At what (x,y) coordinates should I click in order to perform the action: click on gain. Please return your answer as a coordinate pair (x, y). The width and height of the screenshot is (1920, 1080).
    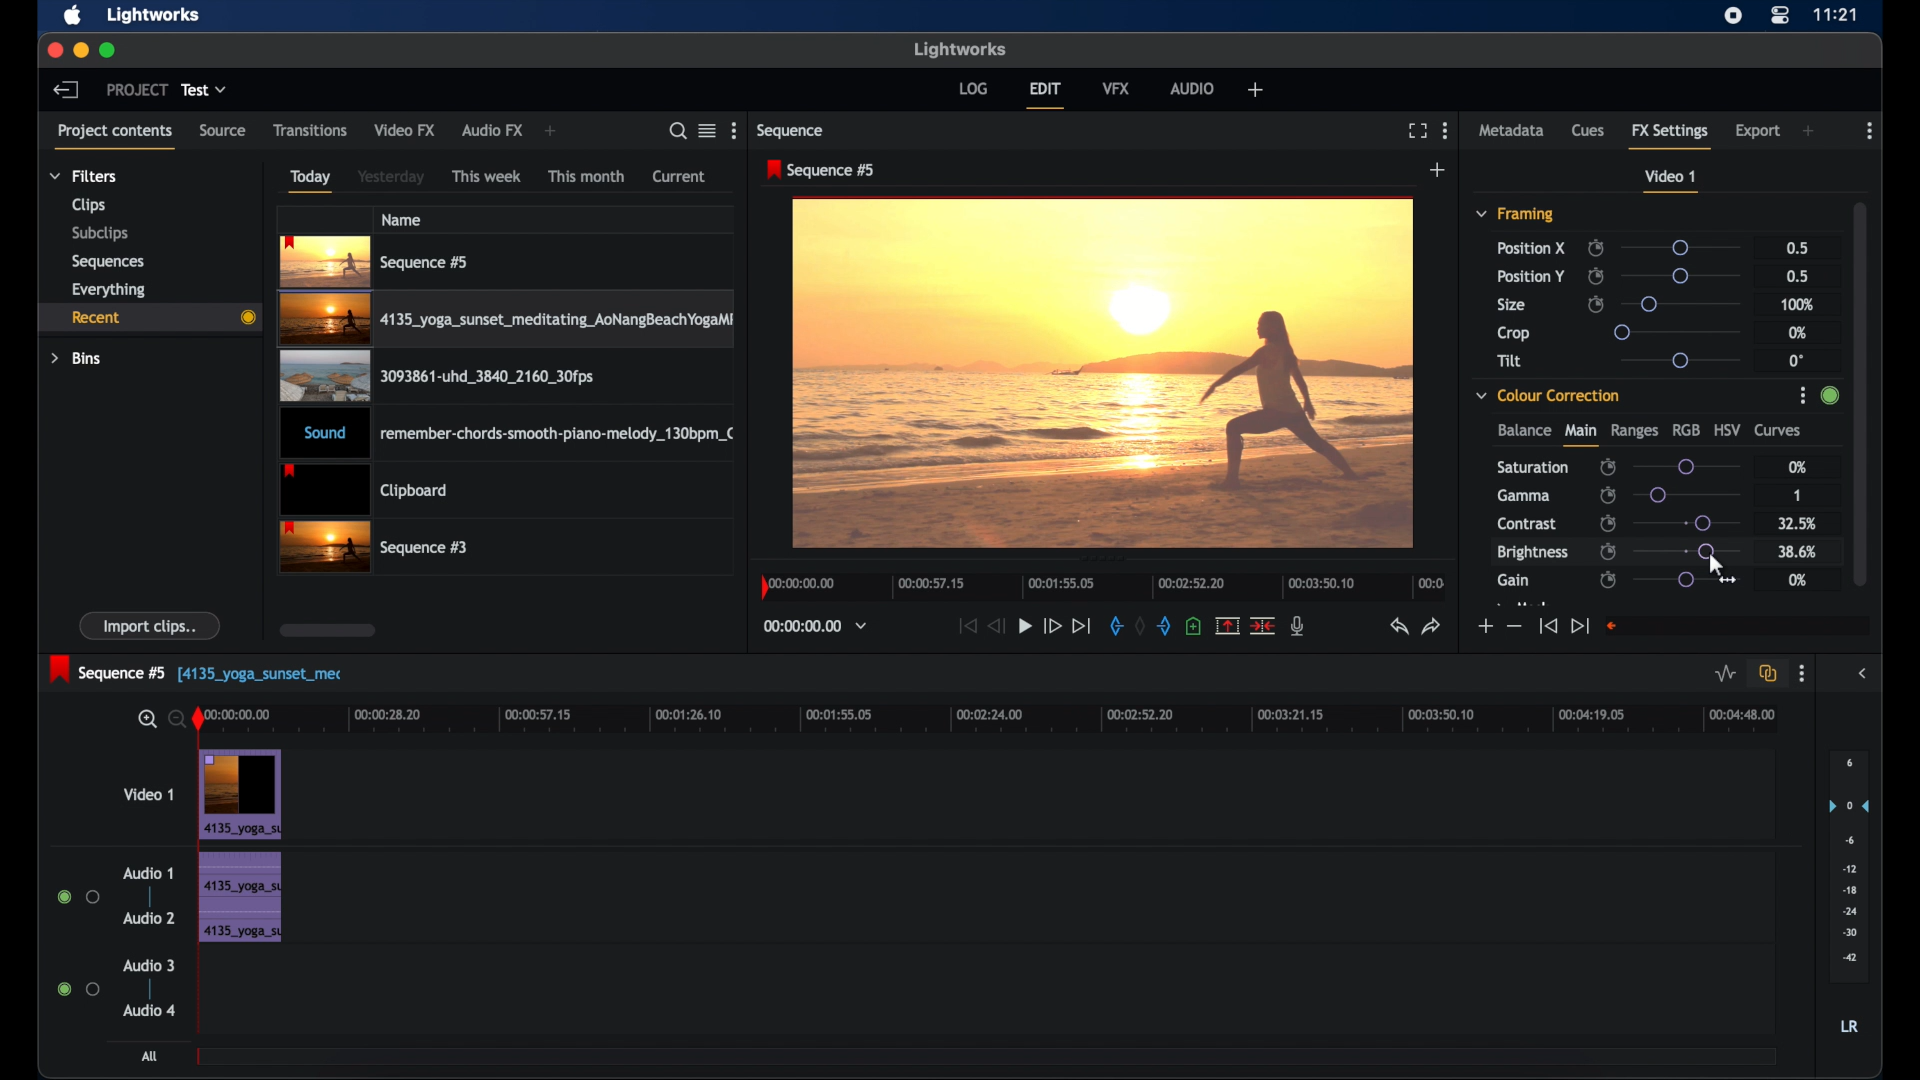
    Looking at the image, I should click on (1513, 581).